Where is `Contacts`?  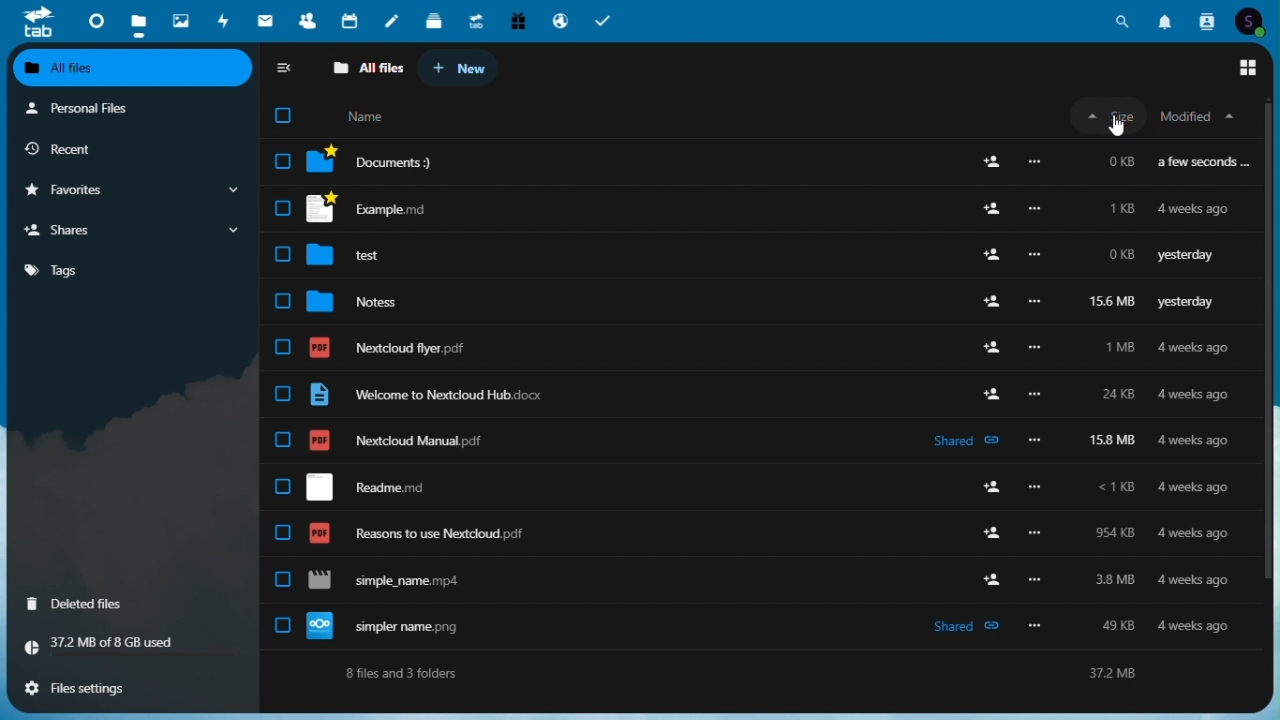 Contacts is located at coordinates (1208, 18).